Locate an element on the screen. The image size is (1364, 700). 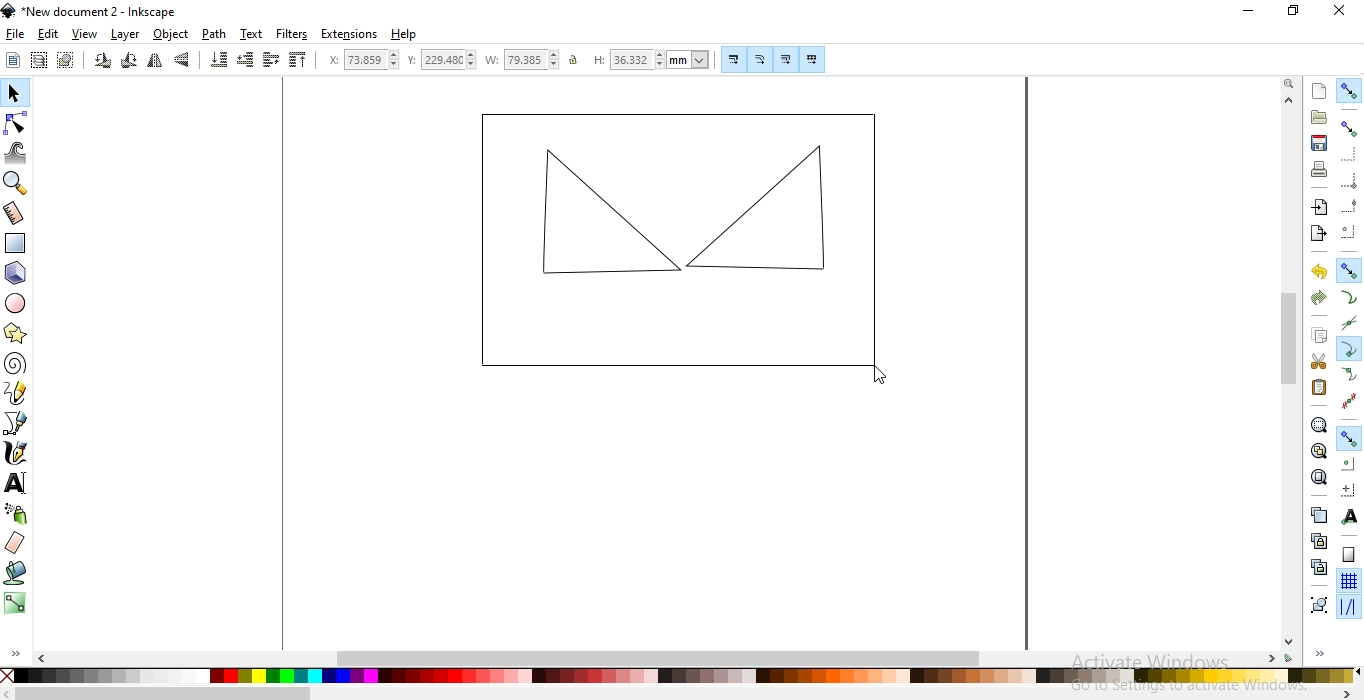
expand/hide sidebar is located at coordinates (13, 654).